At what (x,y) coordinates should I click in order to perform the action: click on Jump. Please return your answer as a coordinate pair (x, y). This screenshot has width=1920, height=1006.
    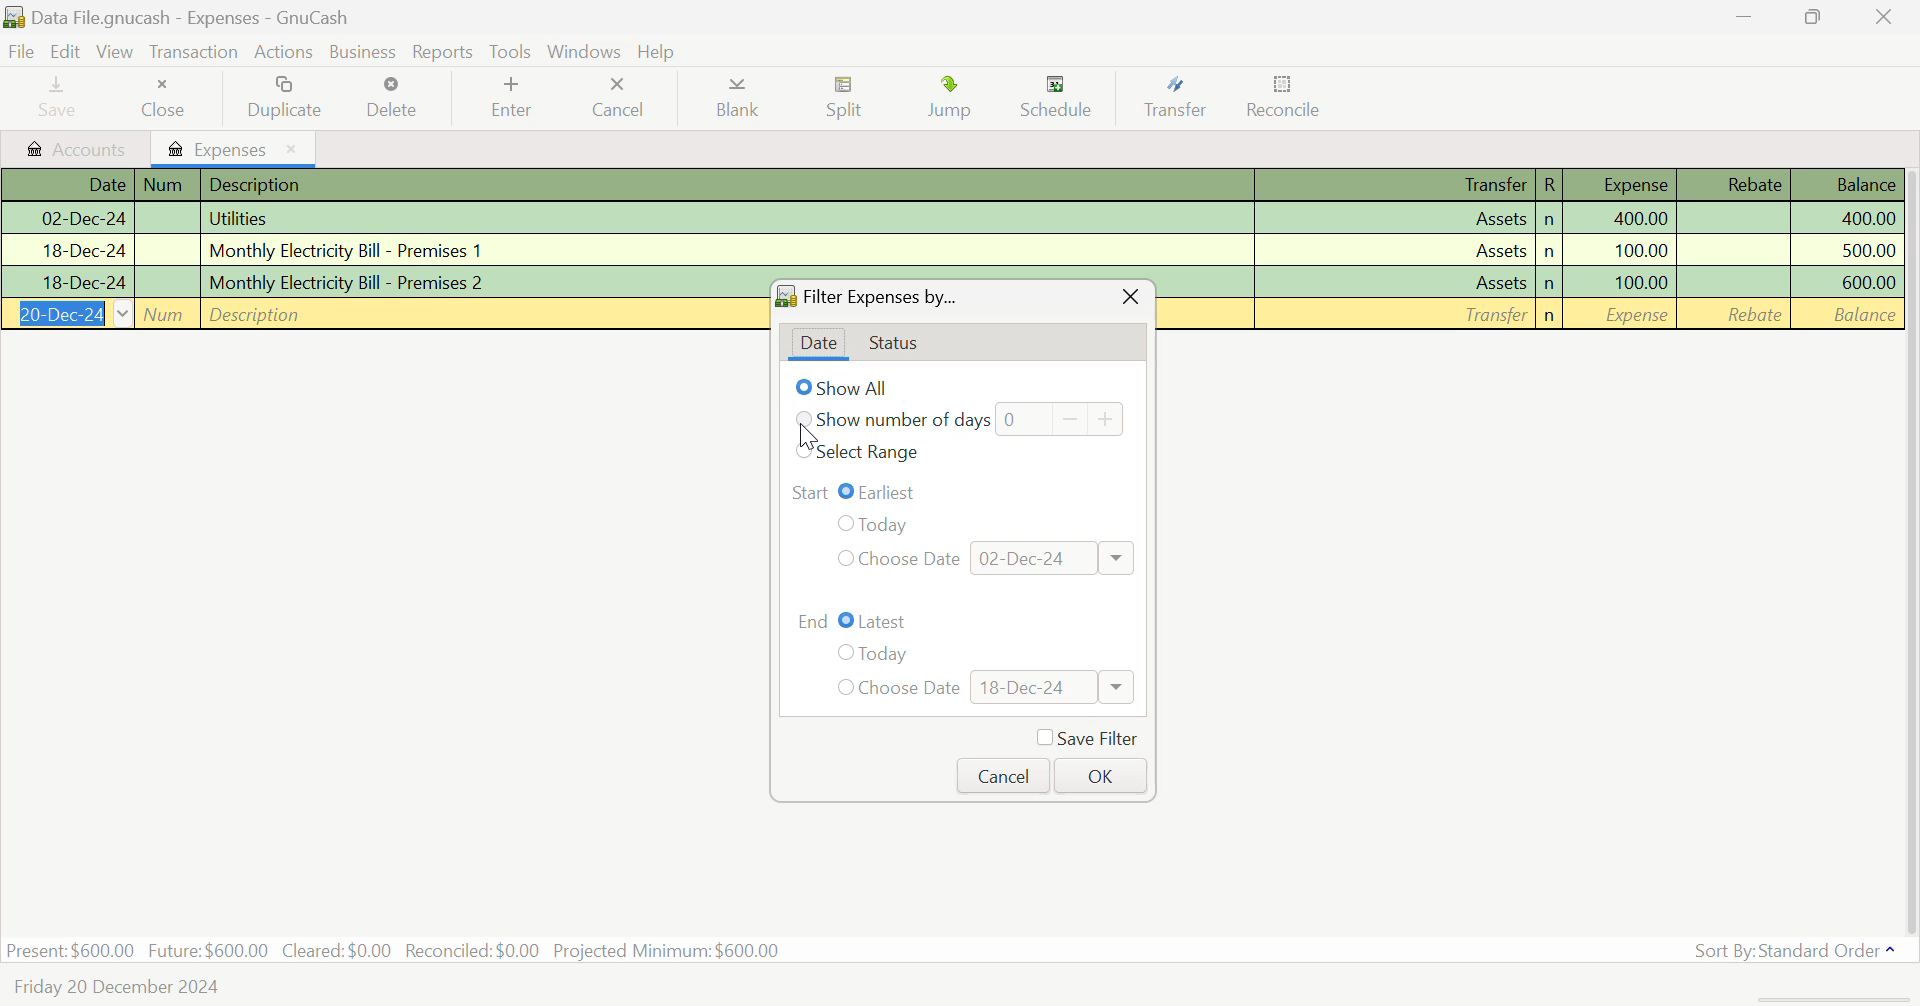
    Looking at the image, I should click on (949, 100).